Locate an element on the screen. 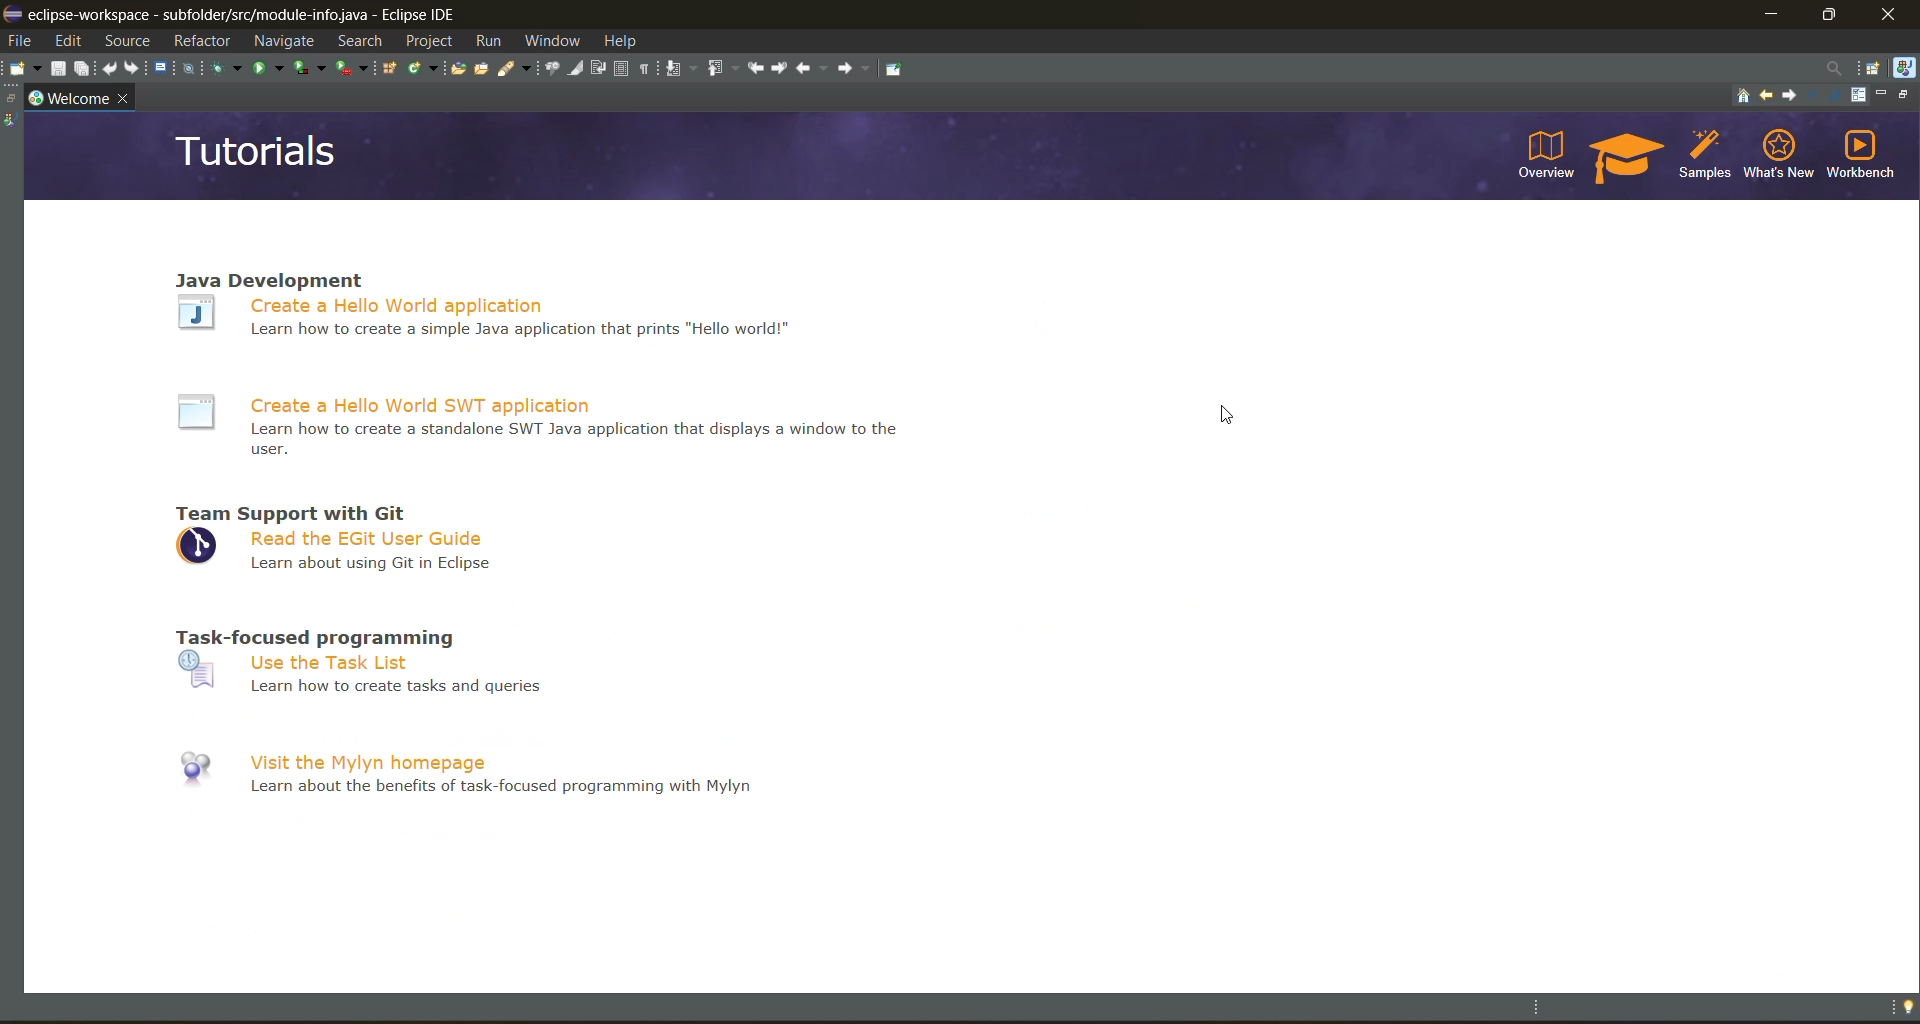  show whitespace characters is located at coordinates (648, 70).